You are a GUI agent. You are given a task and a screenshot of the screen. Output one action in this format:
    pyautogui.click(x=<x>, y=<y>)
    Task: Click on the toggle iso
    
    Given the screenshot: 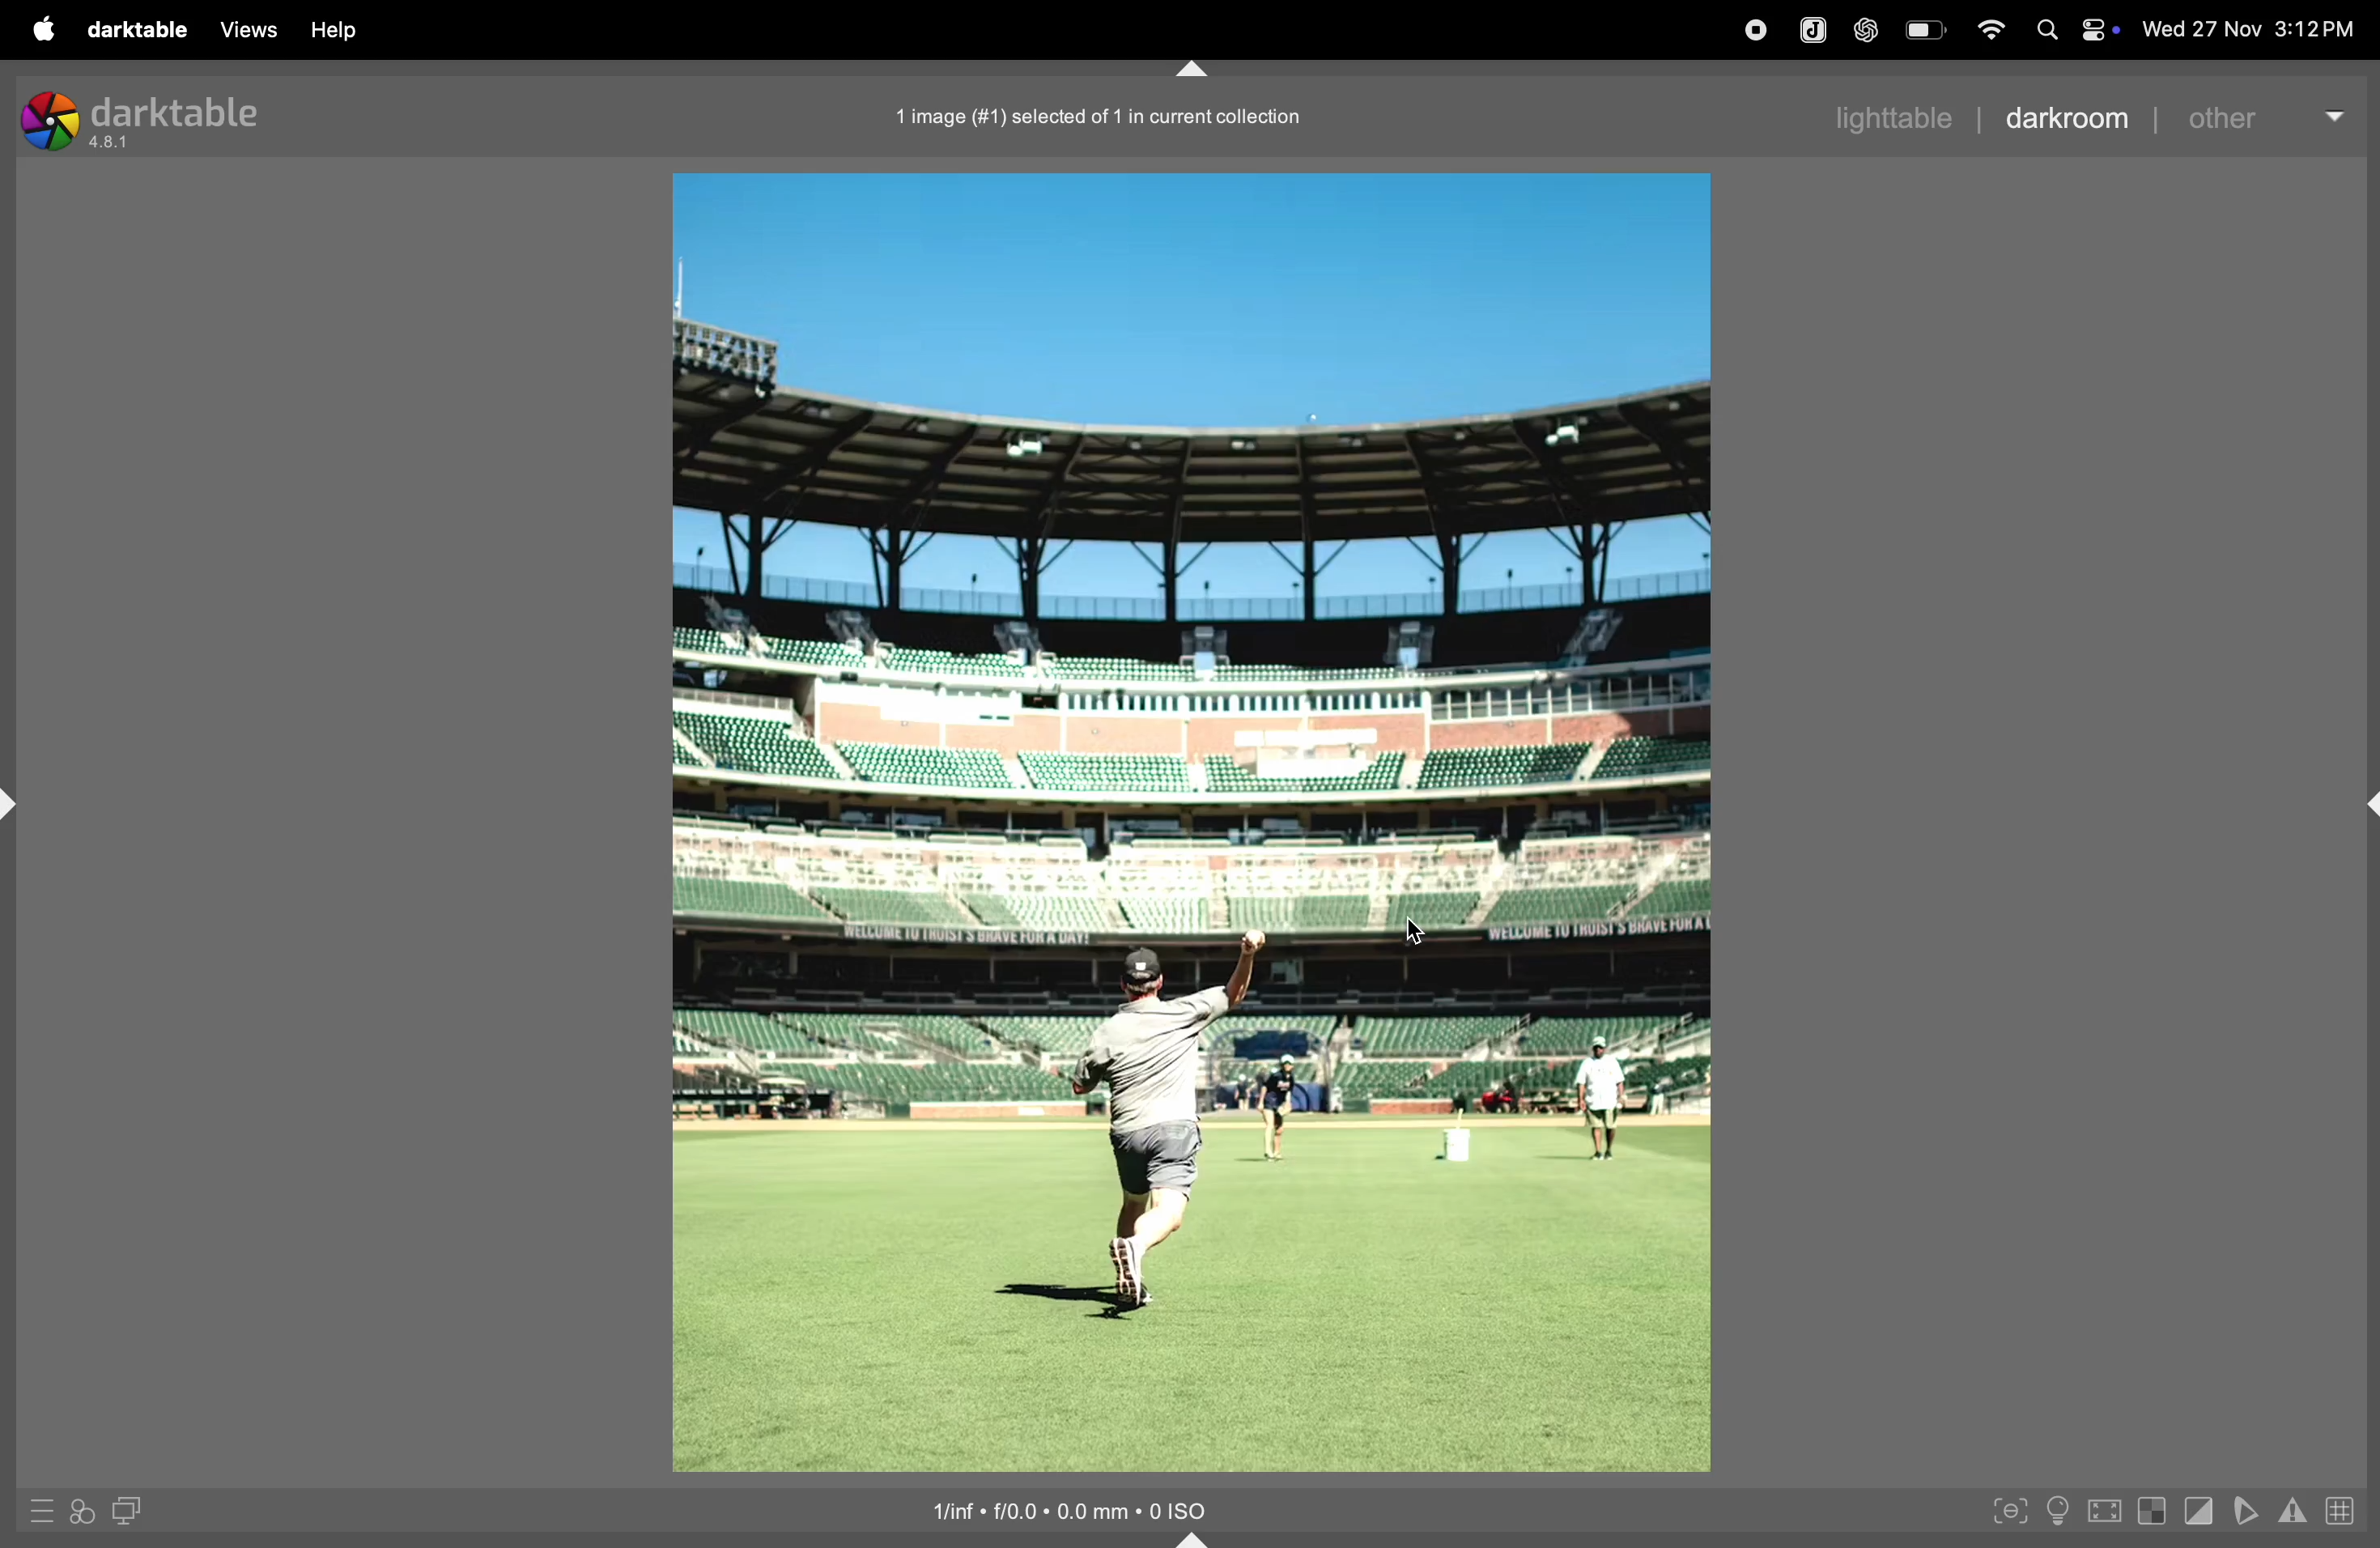 What is the action you would take?
    pyautogui.click(x=2058, y=1509)
    